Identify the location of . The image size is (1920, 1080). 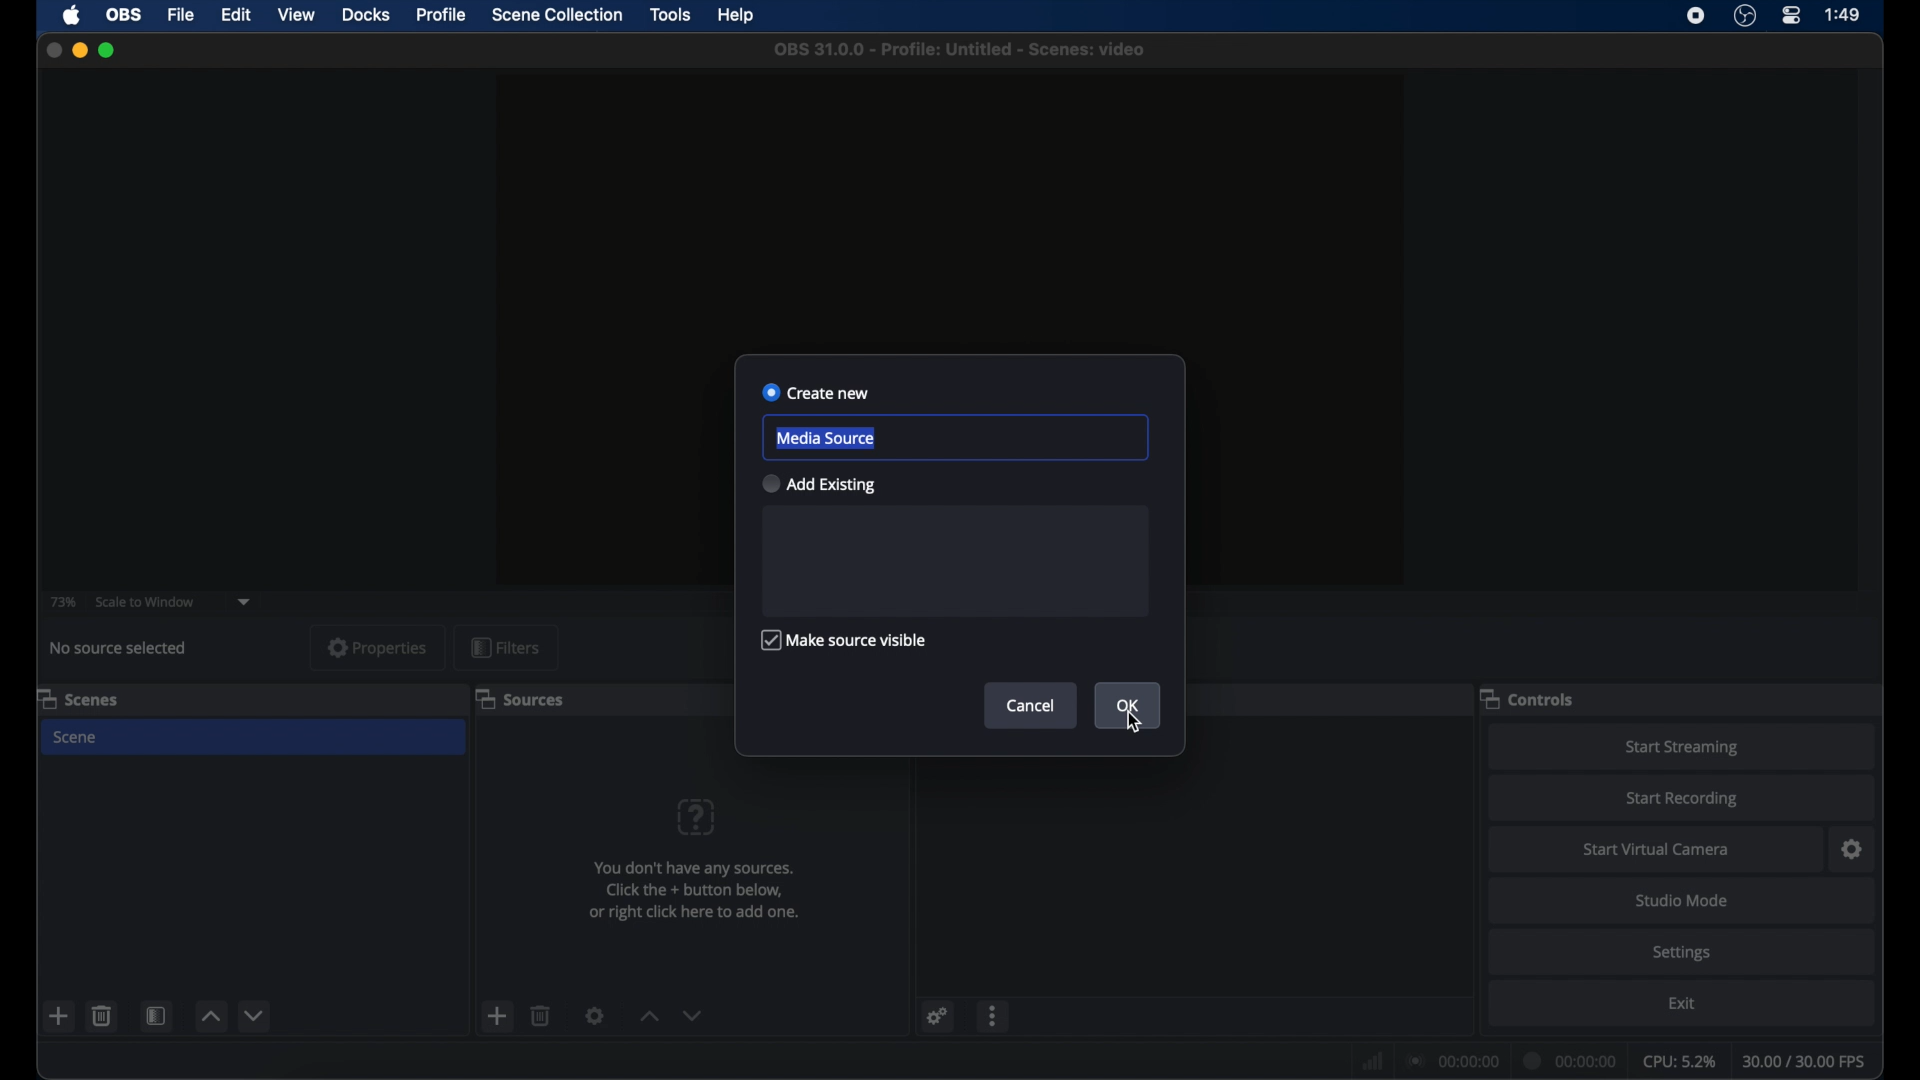
(1452, 1060).